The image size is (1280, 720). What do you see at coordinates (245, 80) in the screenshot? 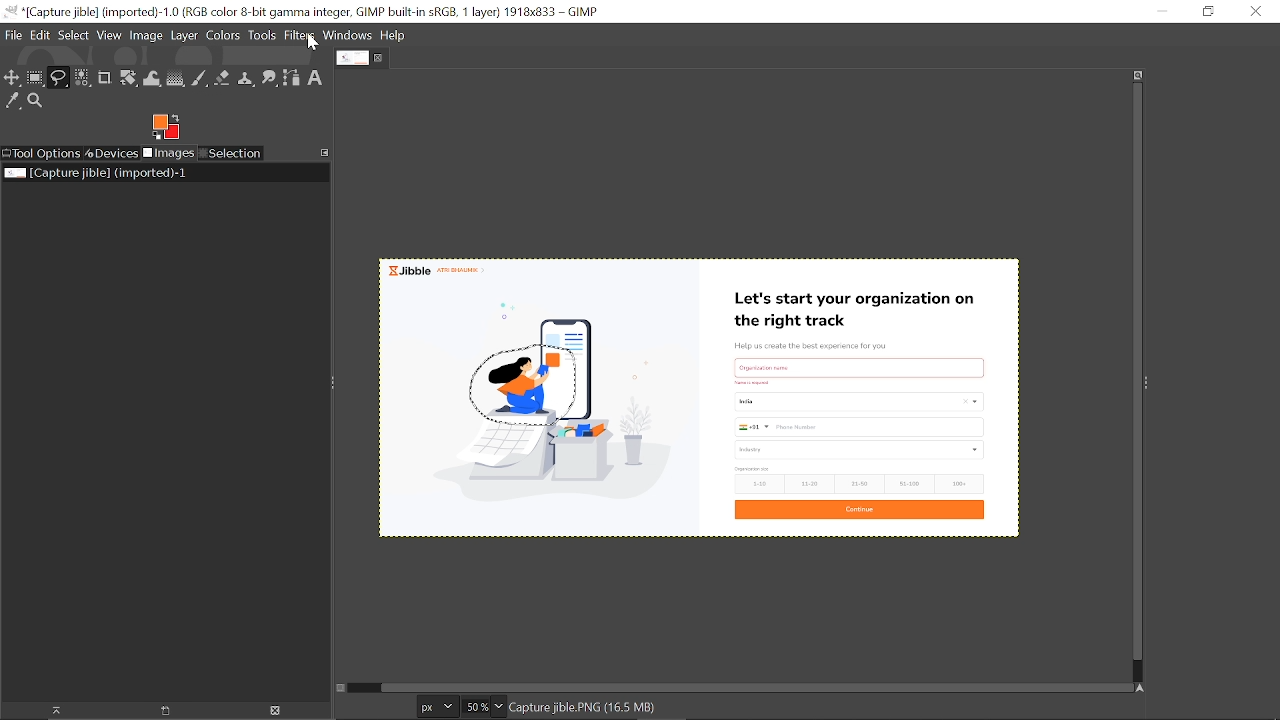
I see `Clone tool` at bounding box center [245, 80].